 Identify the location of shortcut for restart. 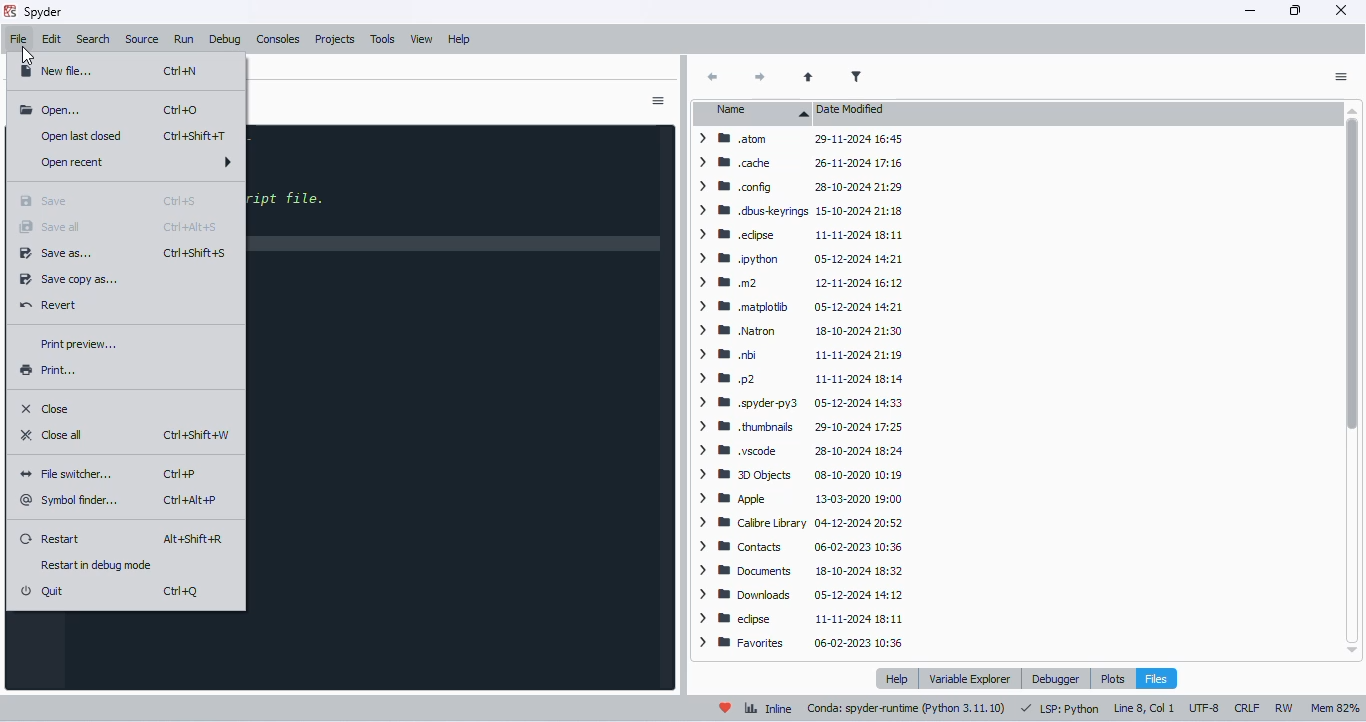
(193, 539).